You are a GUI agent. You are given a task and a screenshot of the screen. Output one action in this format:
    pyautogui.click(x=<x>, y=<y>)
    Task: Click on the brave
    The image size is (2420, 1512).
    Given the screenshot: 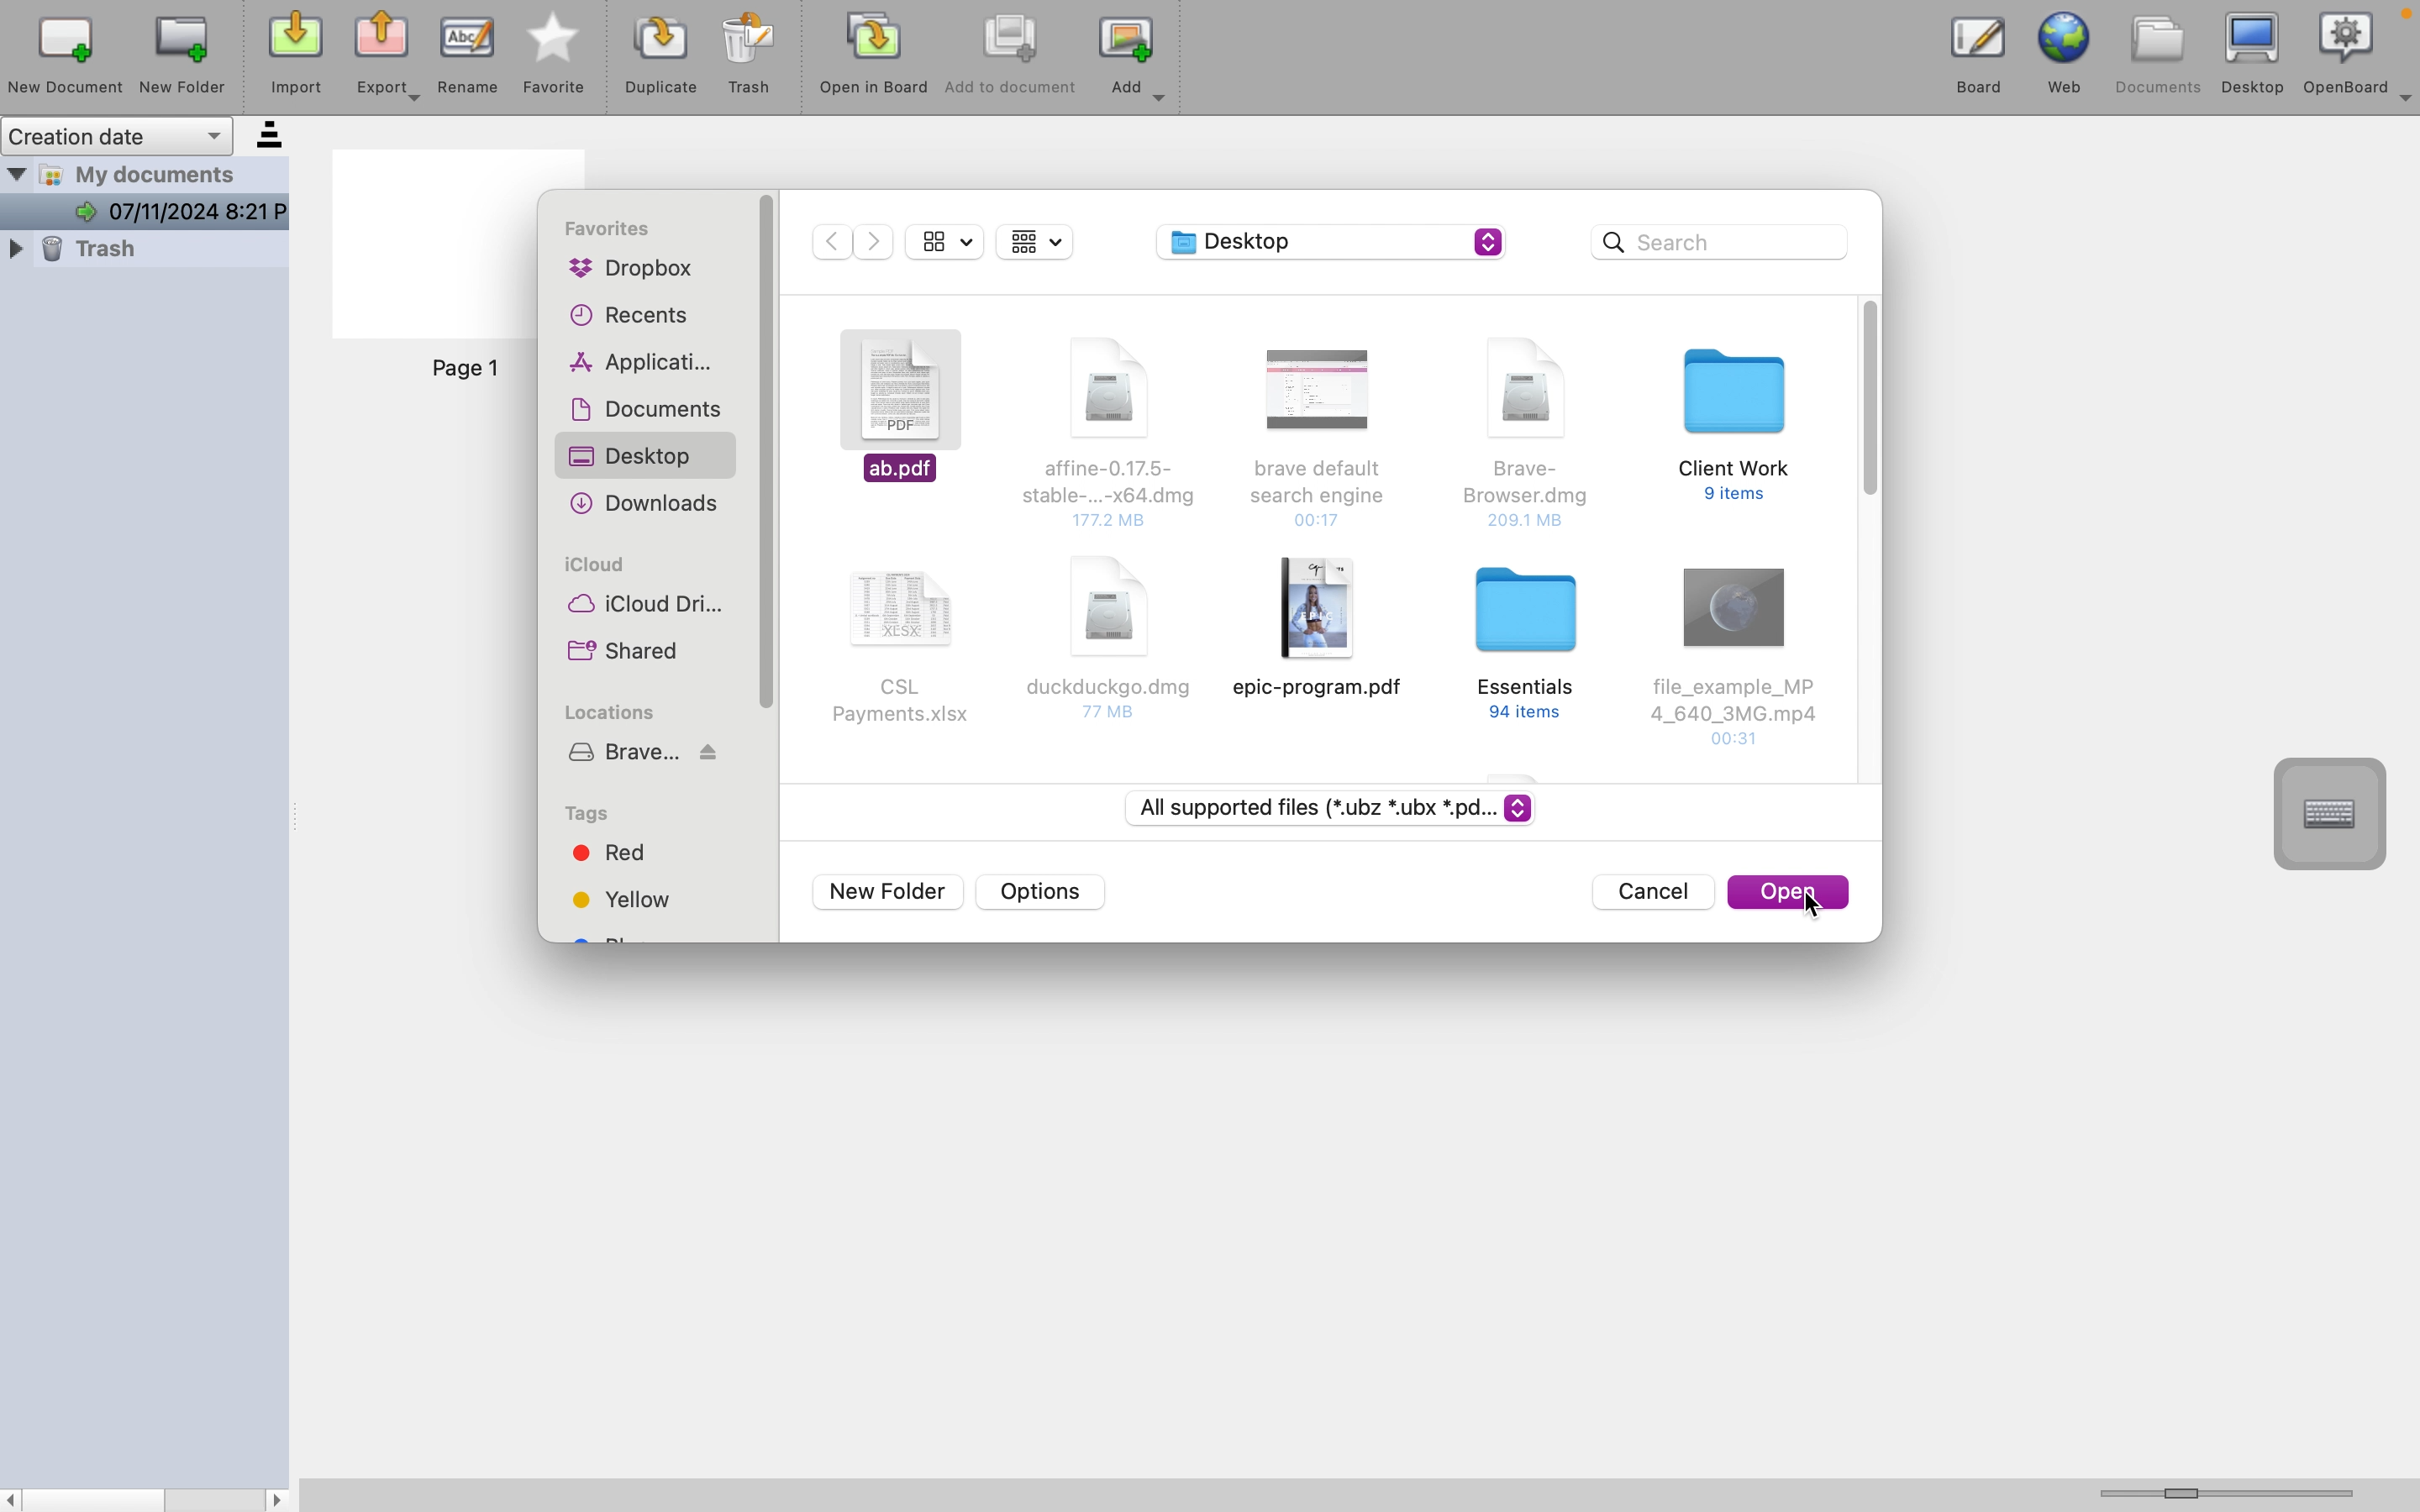 What is the action you would take?
    pyautogui.click(x=645, y=753)
    